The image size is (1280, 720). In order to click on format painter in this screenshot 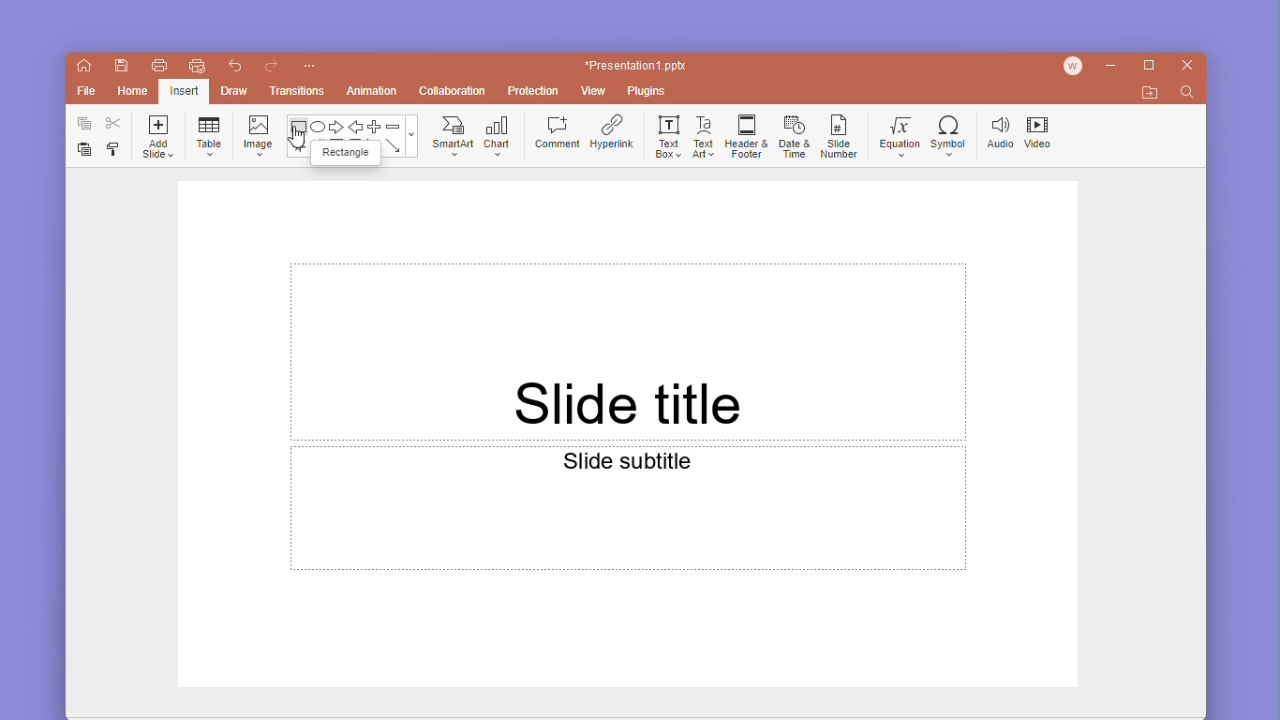, I will do `click(113, 150)`.